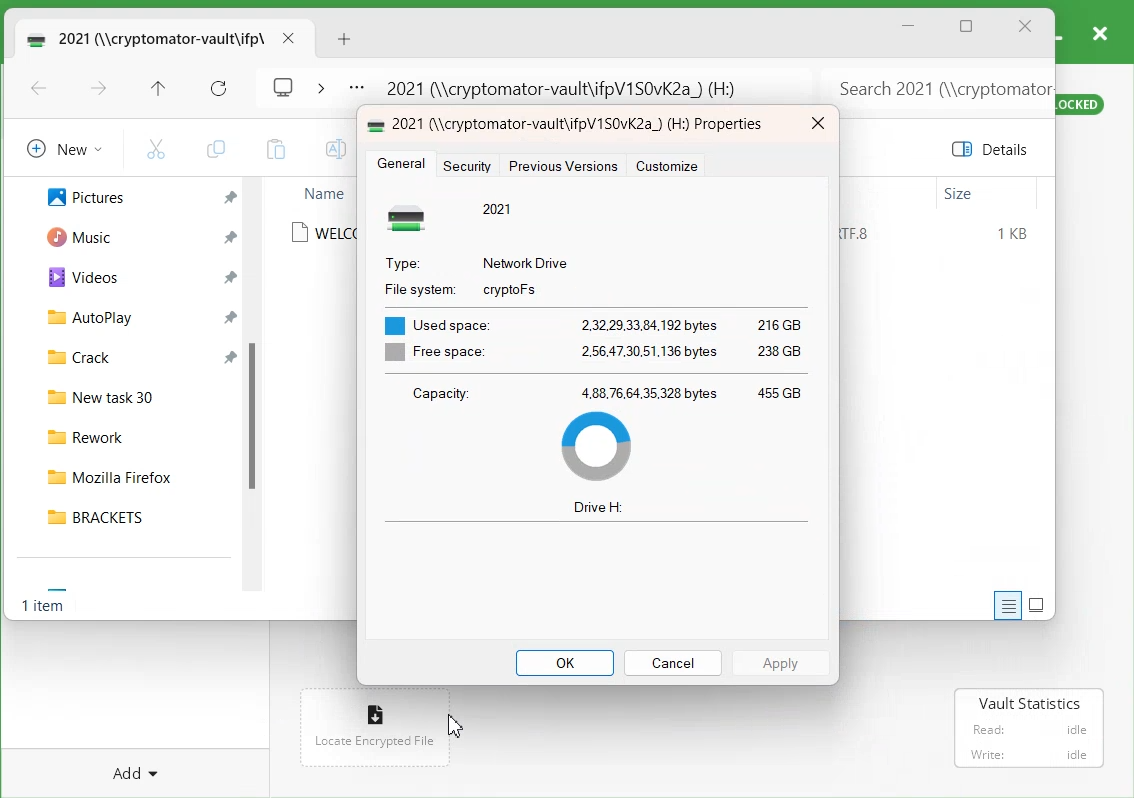  I want to click on Text 1, so click(583, 125).